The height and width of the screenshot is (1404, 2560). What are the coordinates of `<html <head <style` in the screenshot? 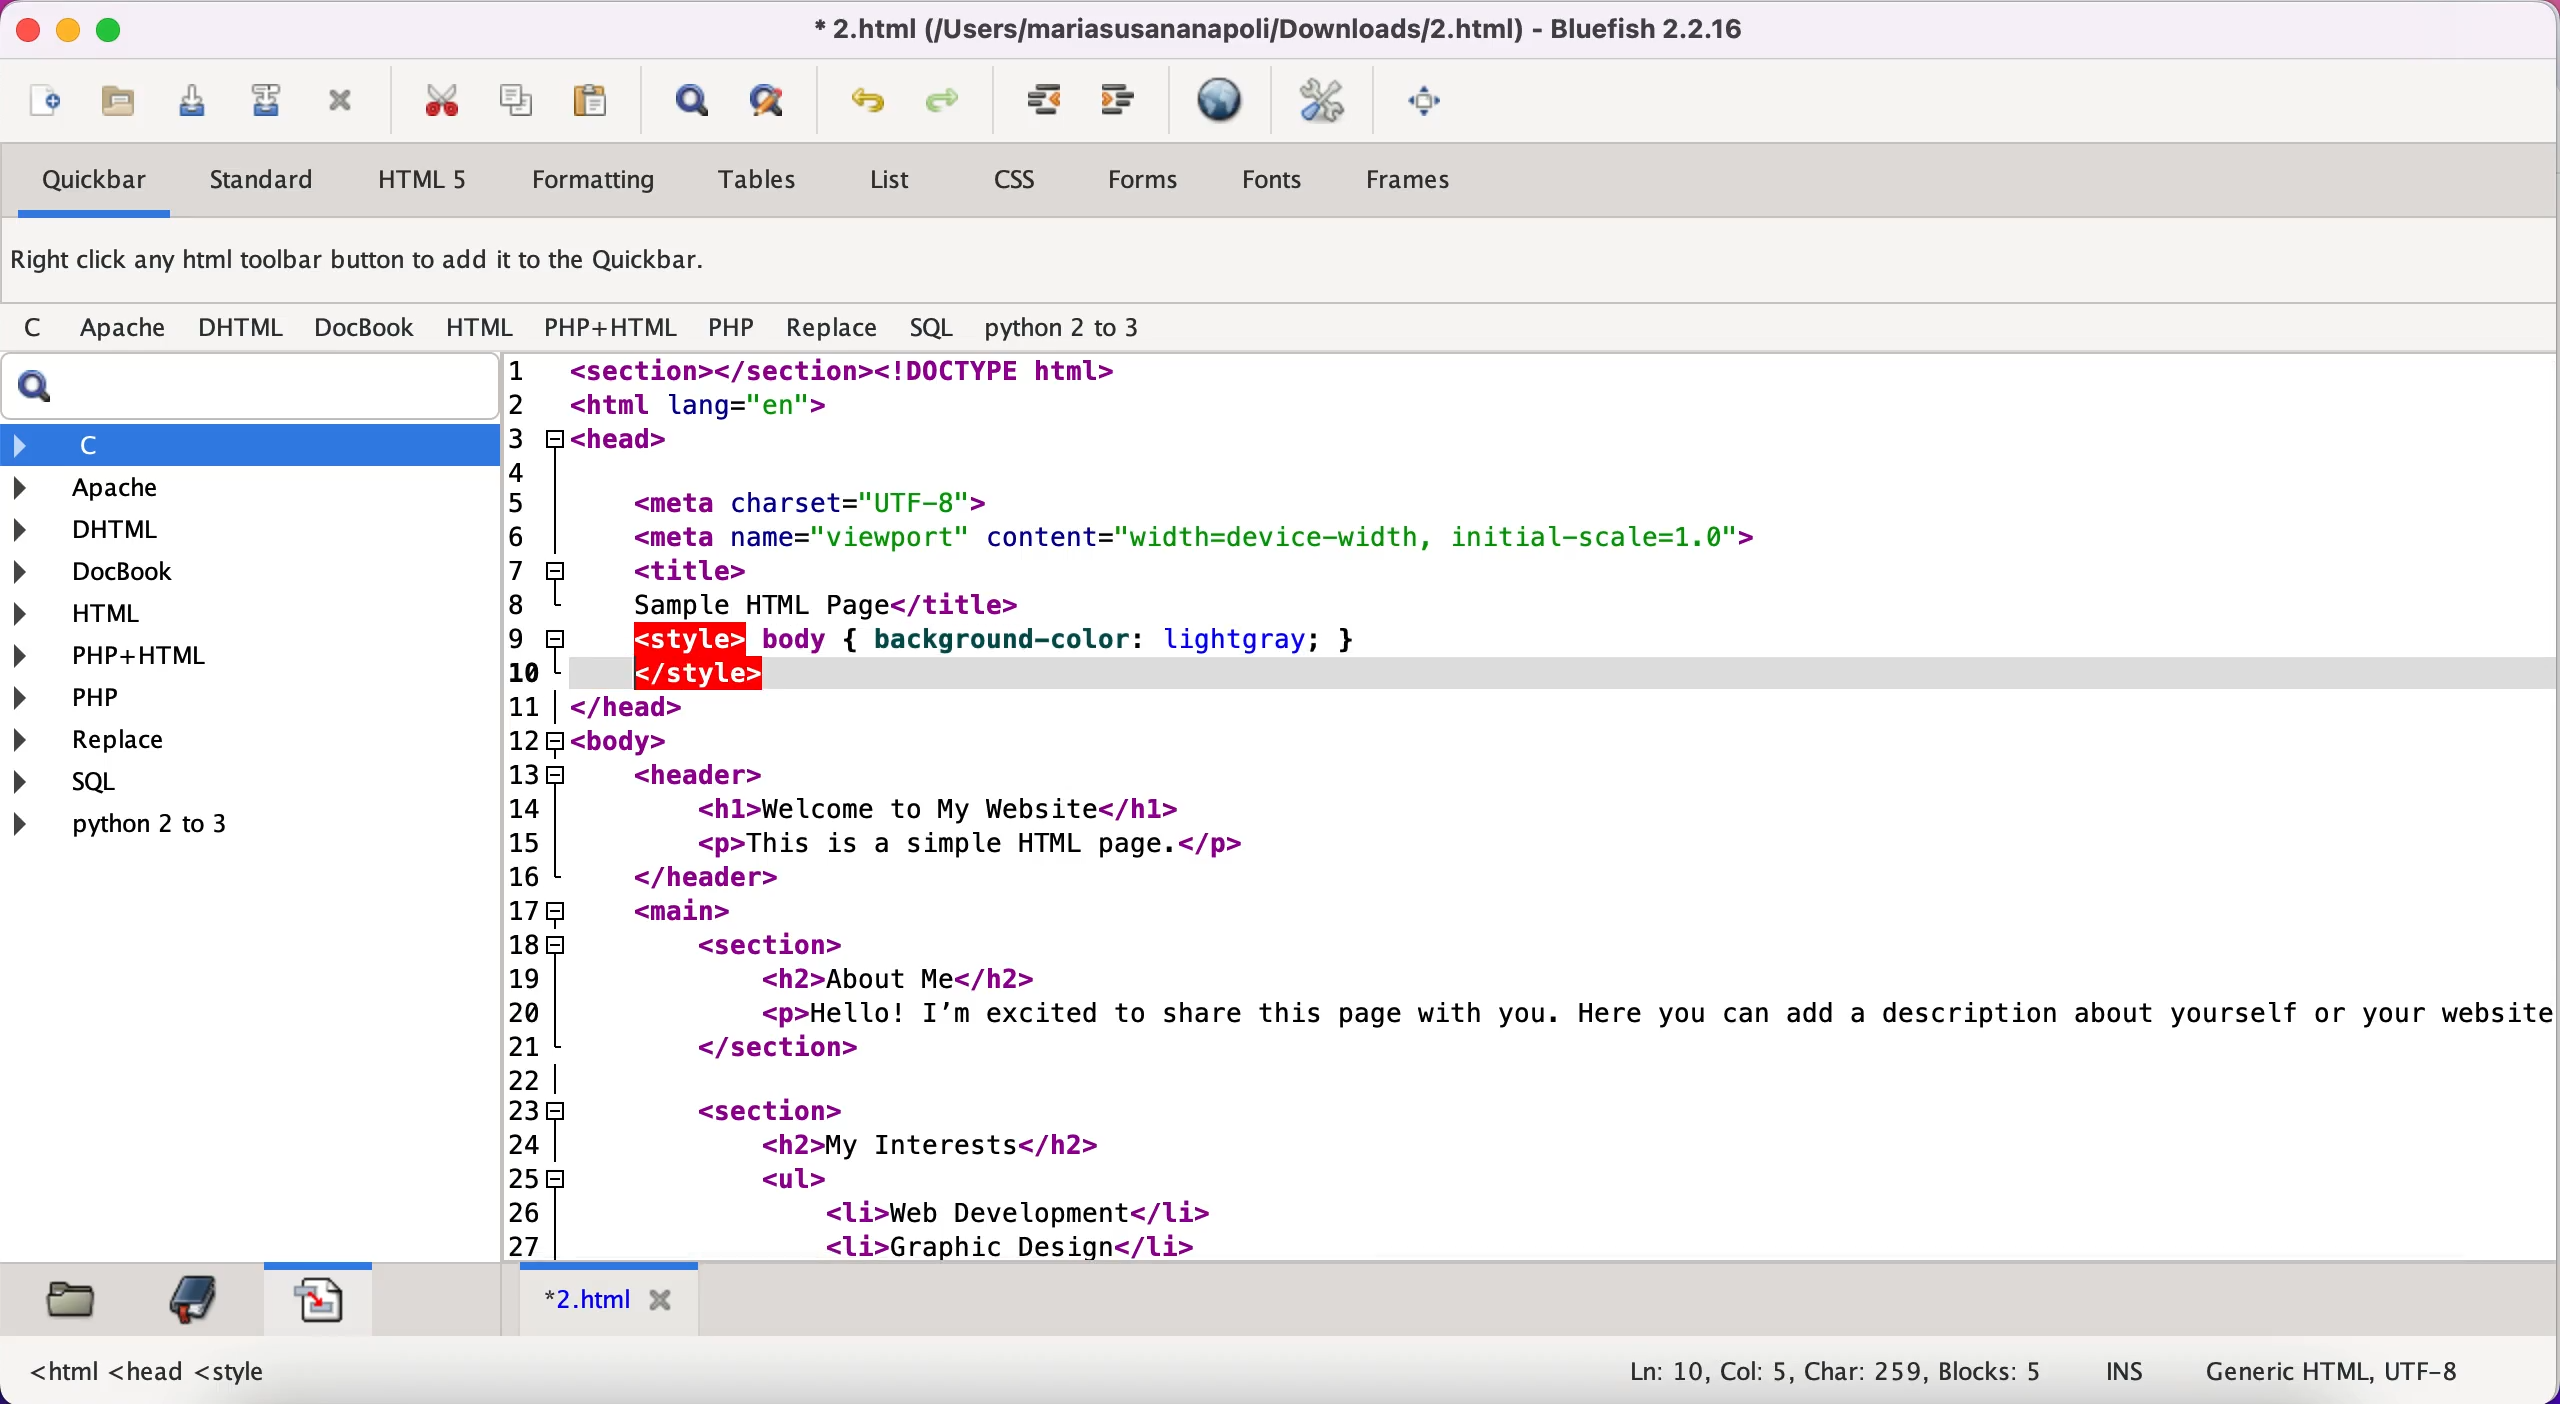 It's located at (157, 1367).